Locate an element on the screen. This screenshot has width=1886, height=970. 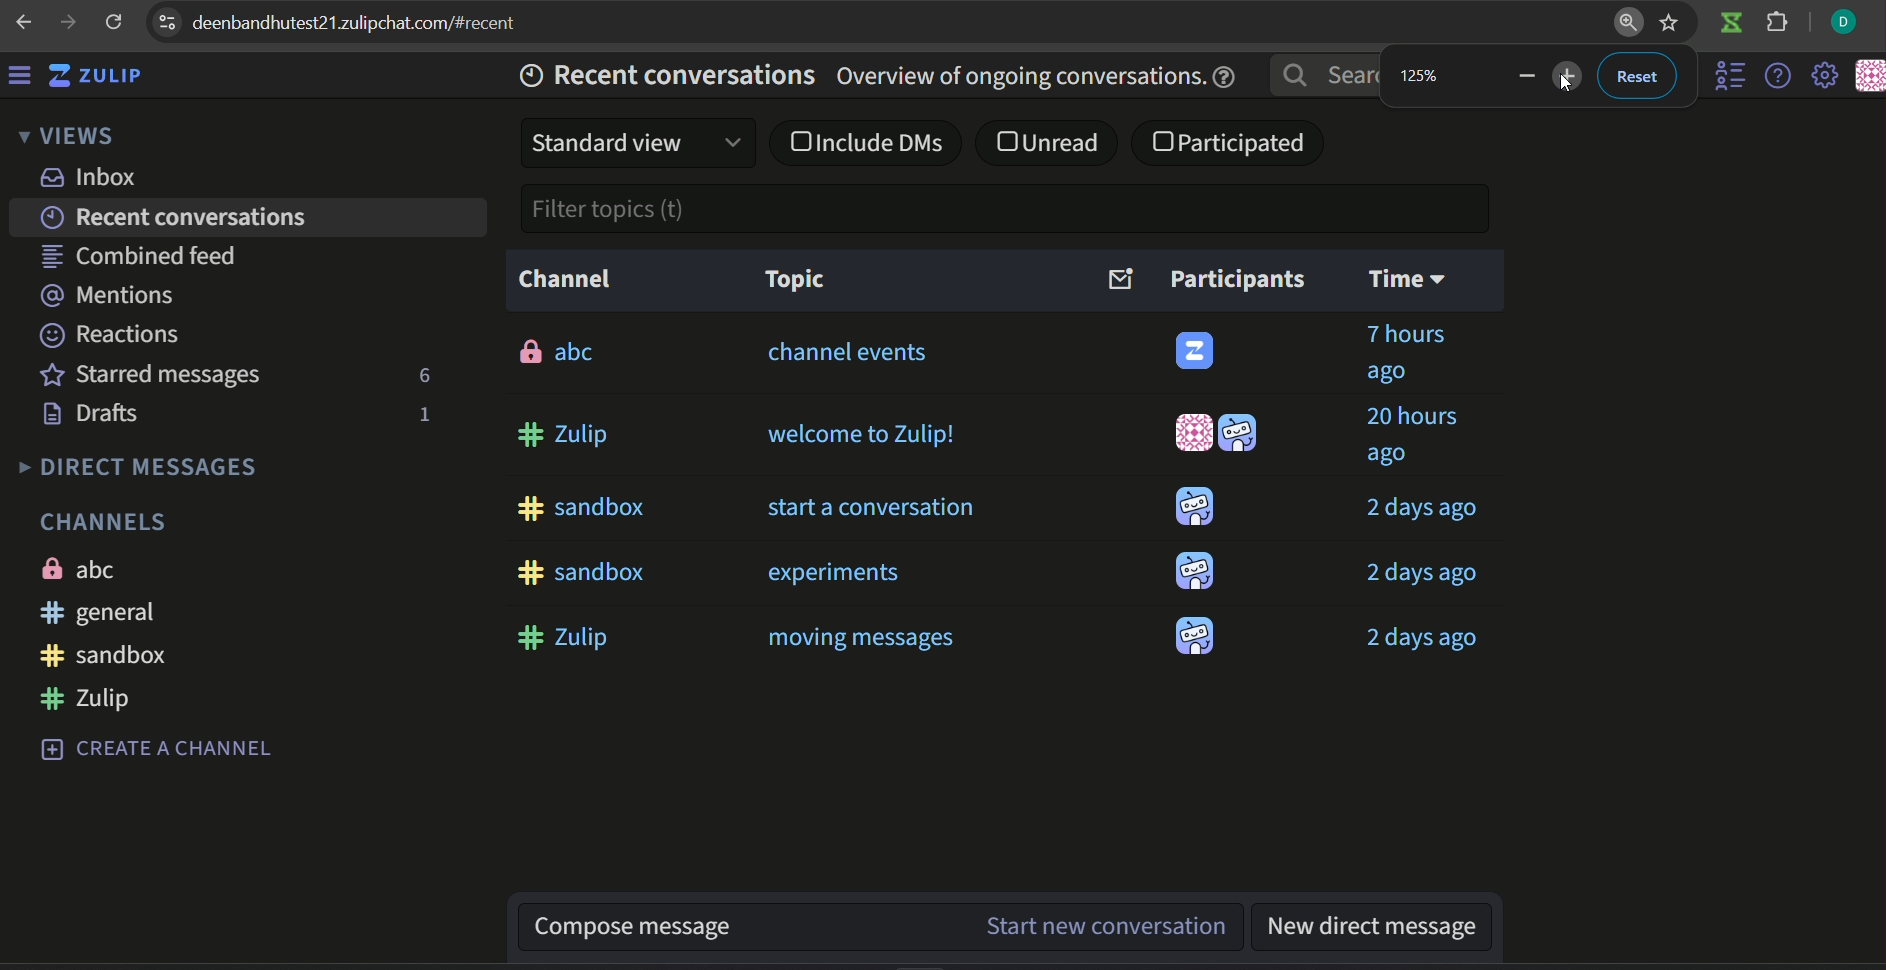
2 days ago is located at coordinates (1425, 508).